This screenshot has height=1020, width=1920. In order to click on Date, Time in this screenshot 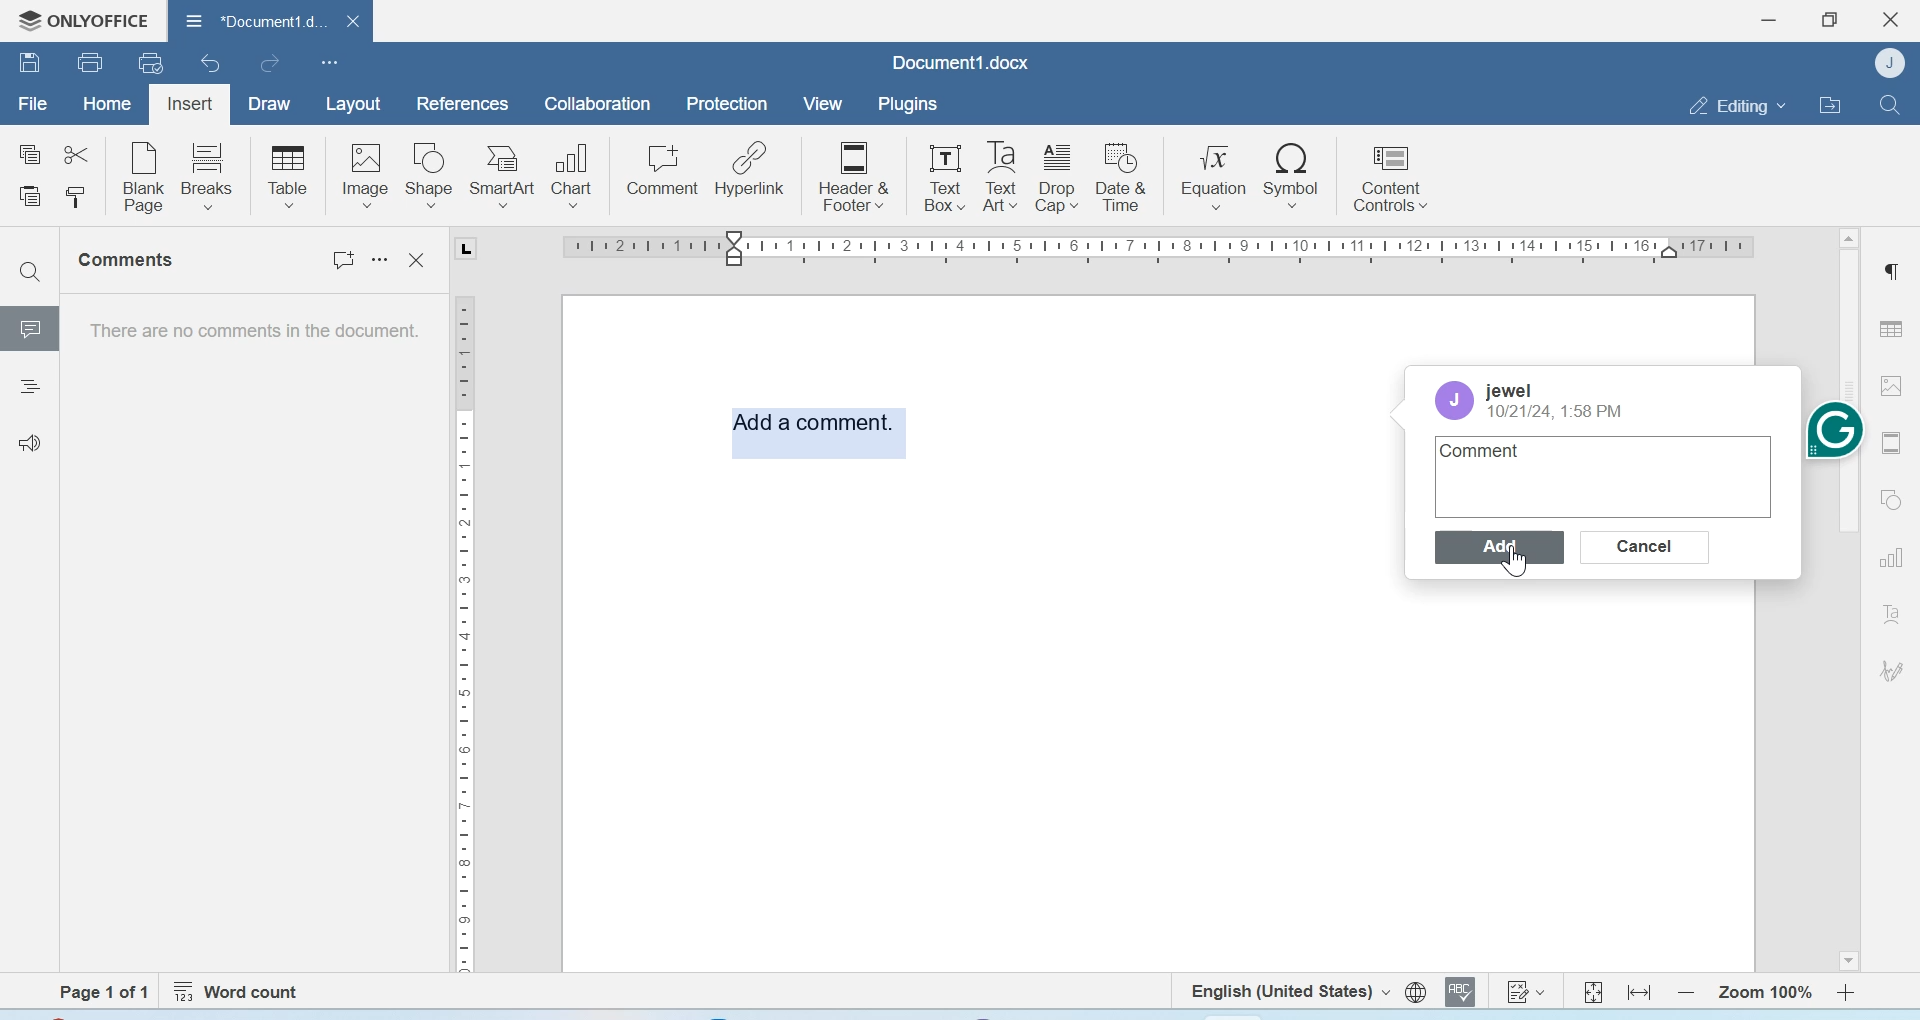, I will do `click(1557, 412)`.